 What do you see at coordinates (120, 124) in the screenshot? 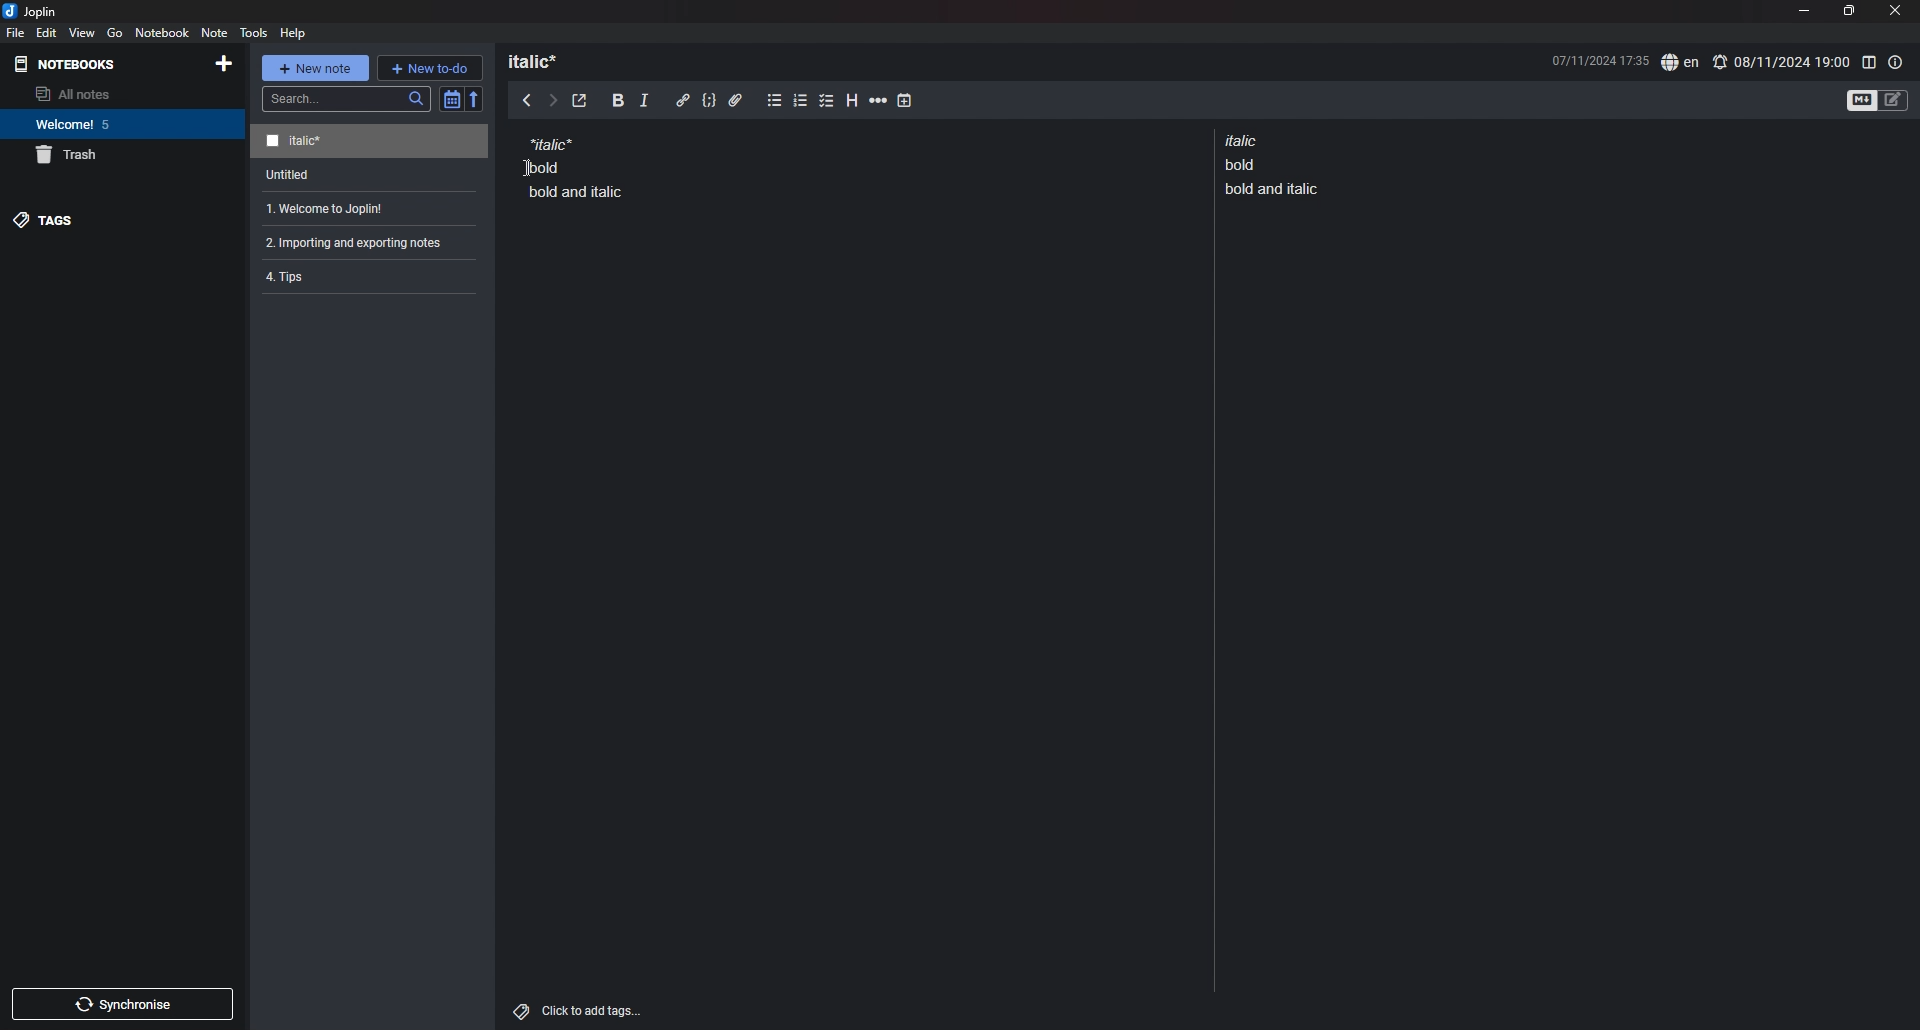
I see `notebook` at bounding box center [120, 124].